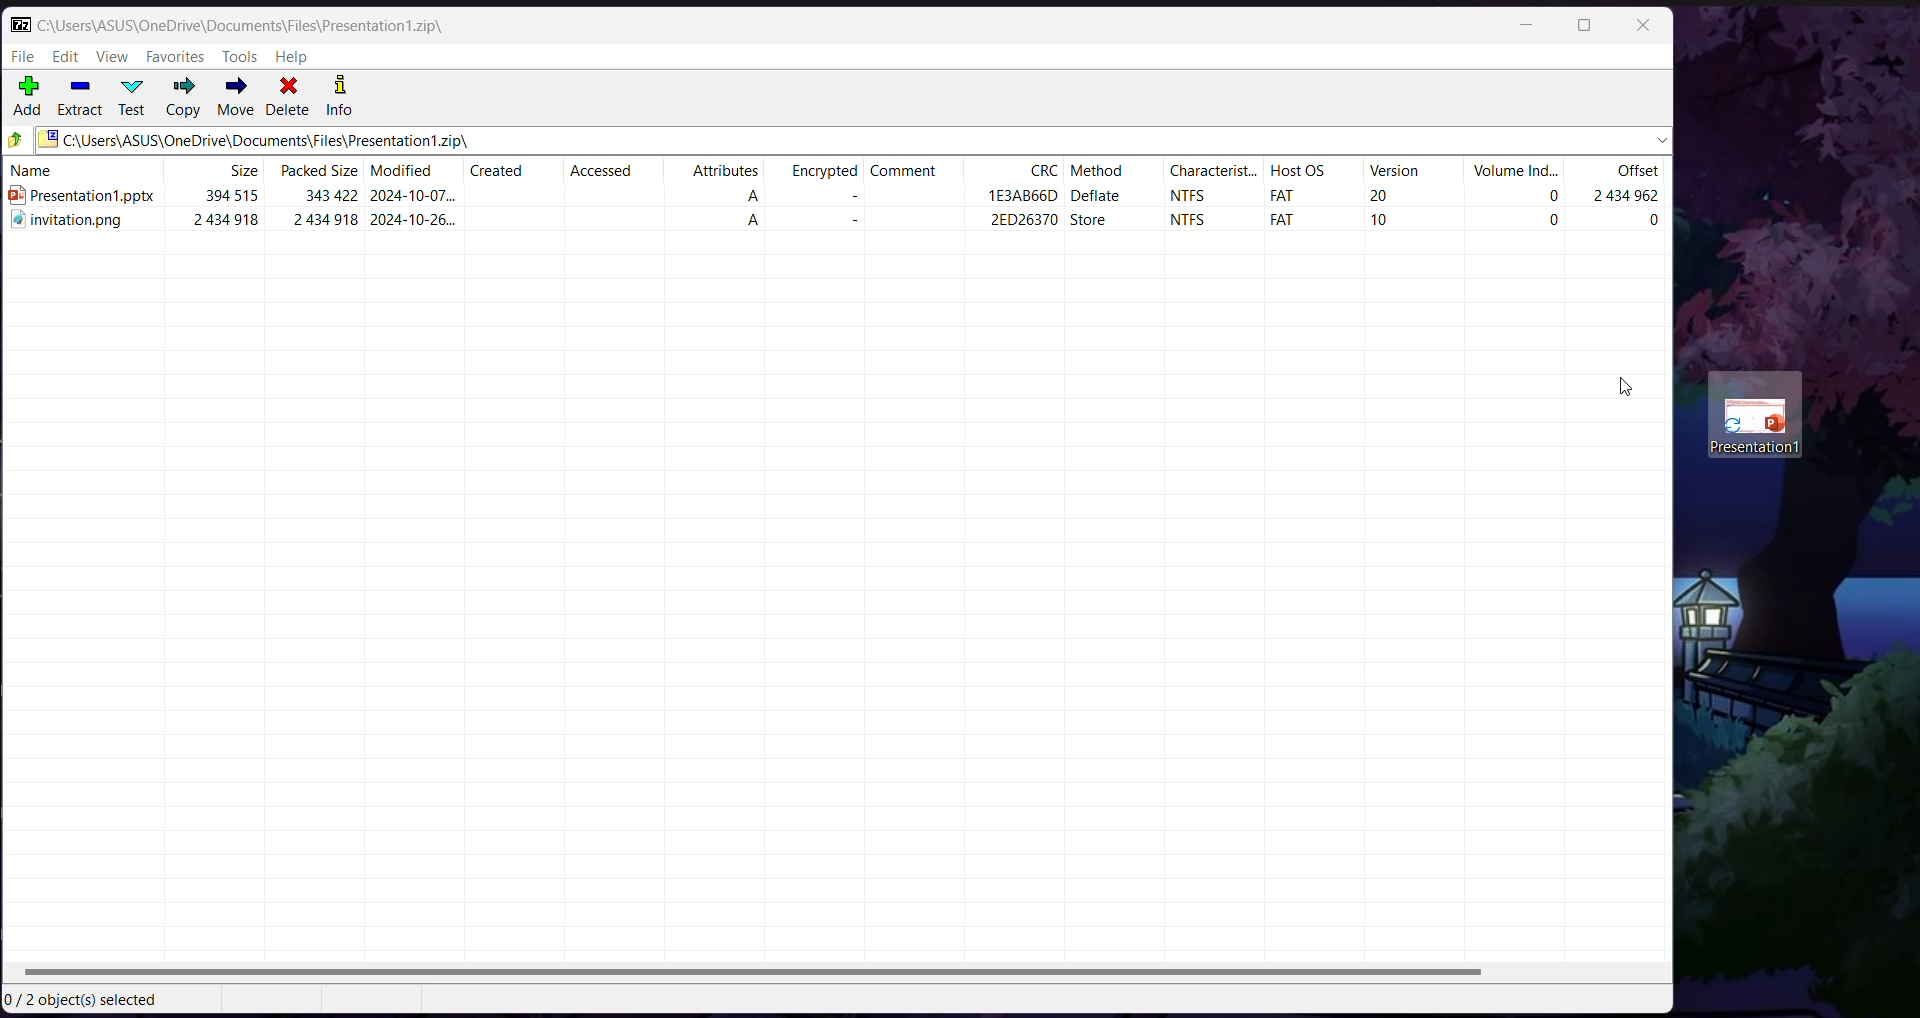 This screenshot has height=1018, width=1920. What do you see at coordinates (1107, 172) in the screenshot?
I see `method` at bounding box center [1107, 172].